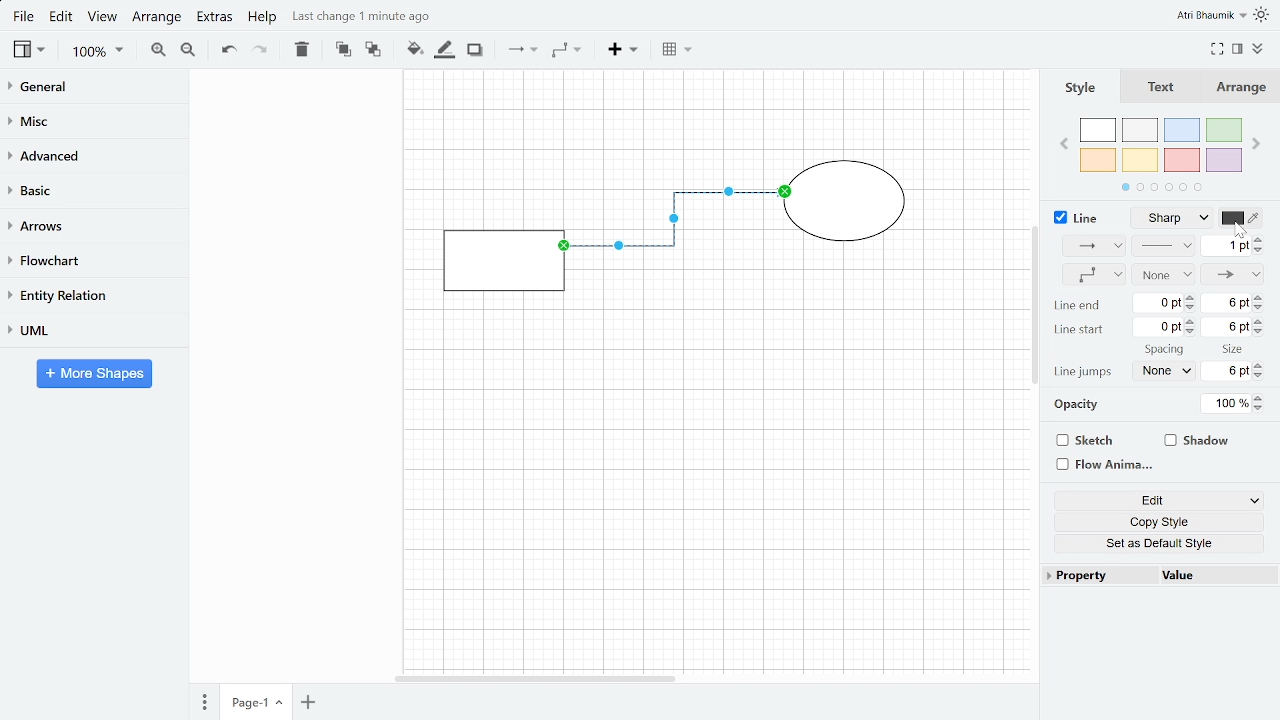 Image resolution: width=1280 pixels, height=720 pixels. Describe the element at coordinates (1088, 246) in the screenshot. I see `Connection` at that location.